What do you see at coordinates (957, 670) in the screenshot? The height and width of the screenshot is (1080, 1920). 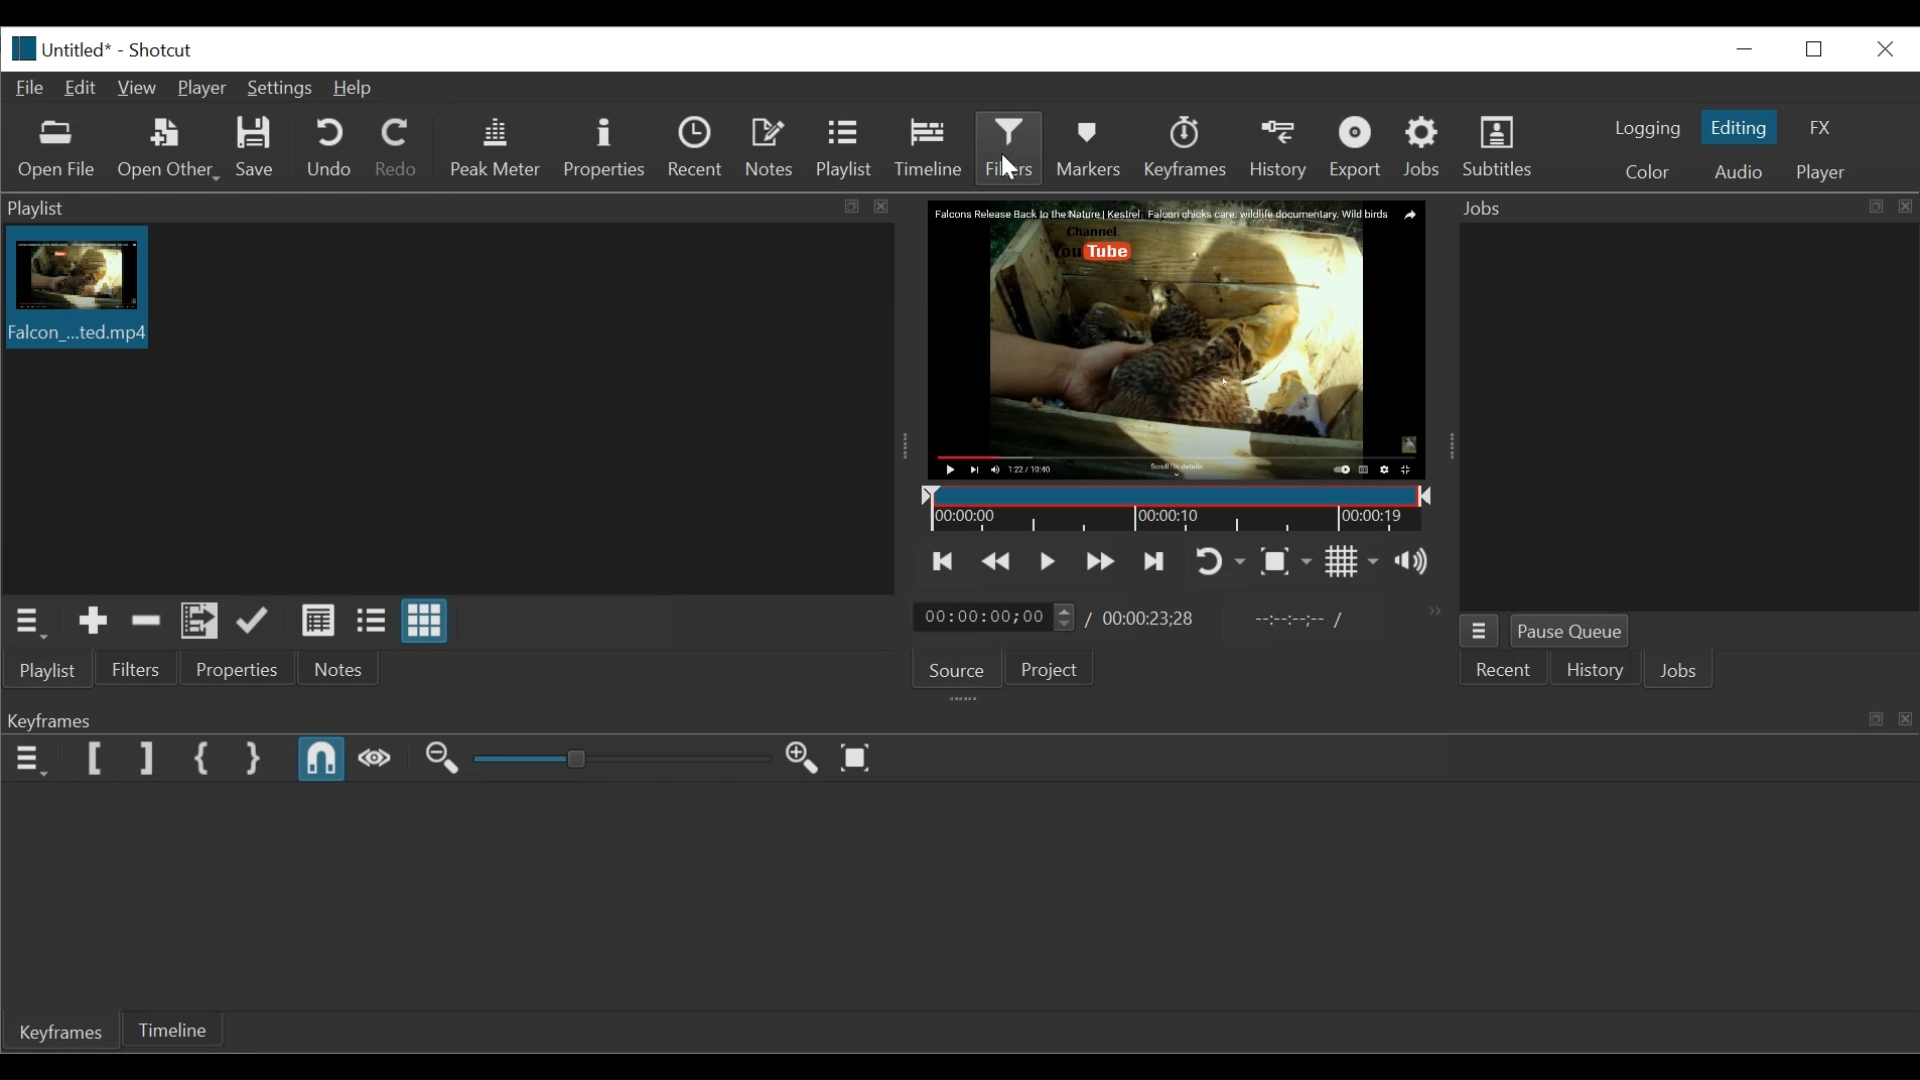 I see `Source` at bounding box center [957, 670].